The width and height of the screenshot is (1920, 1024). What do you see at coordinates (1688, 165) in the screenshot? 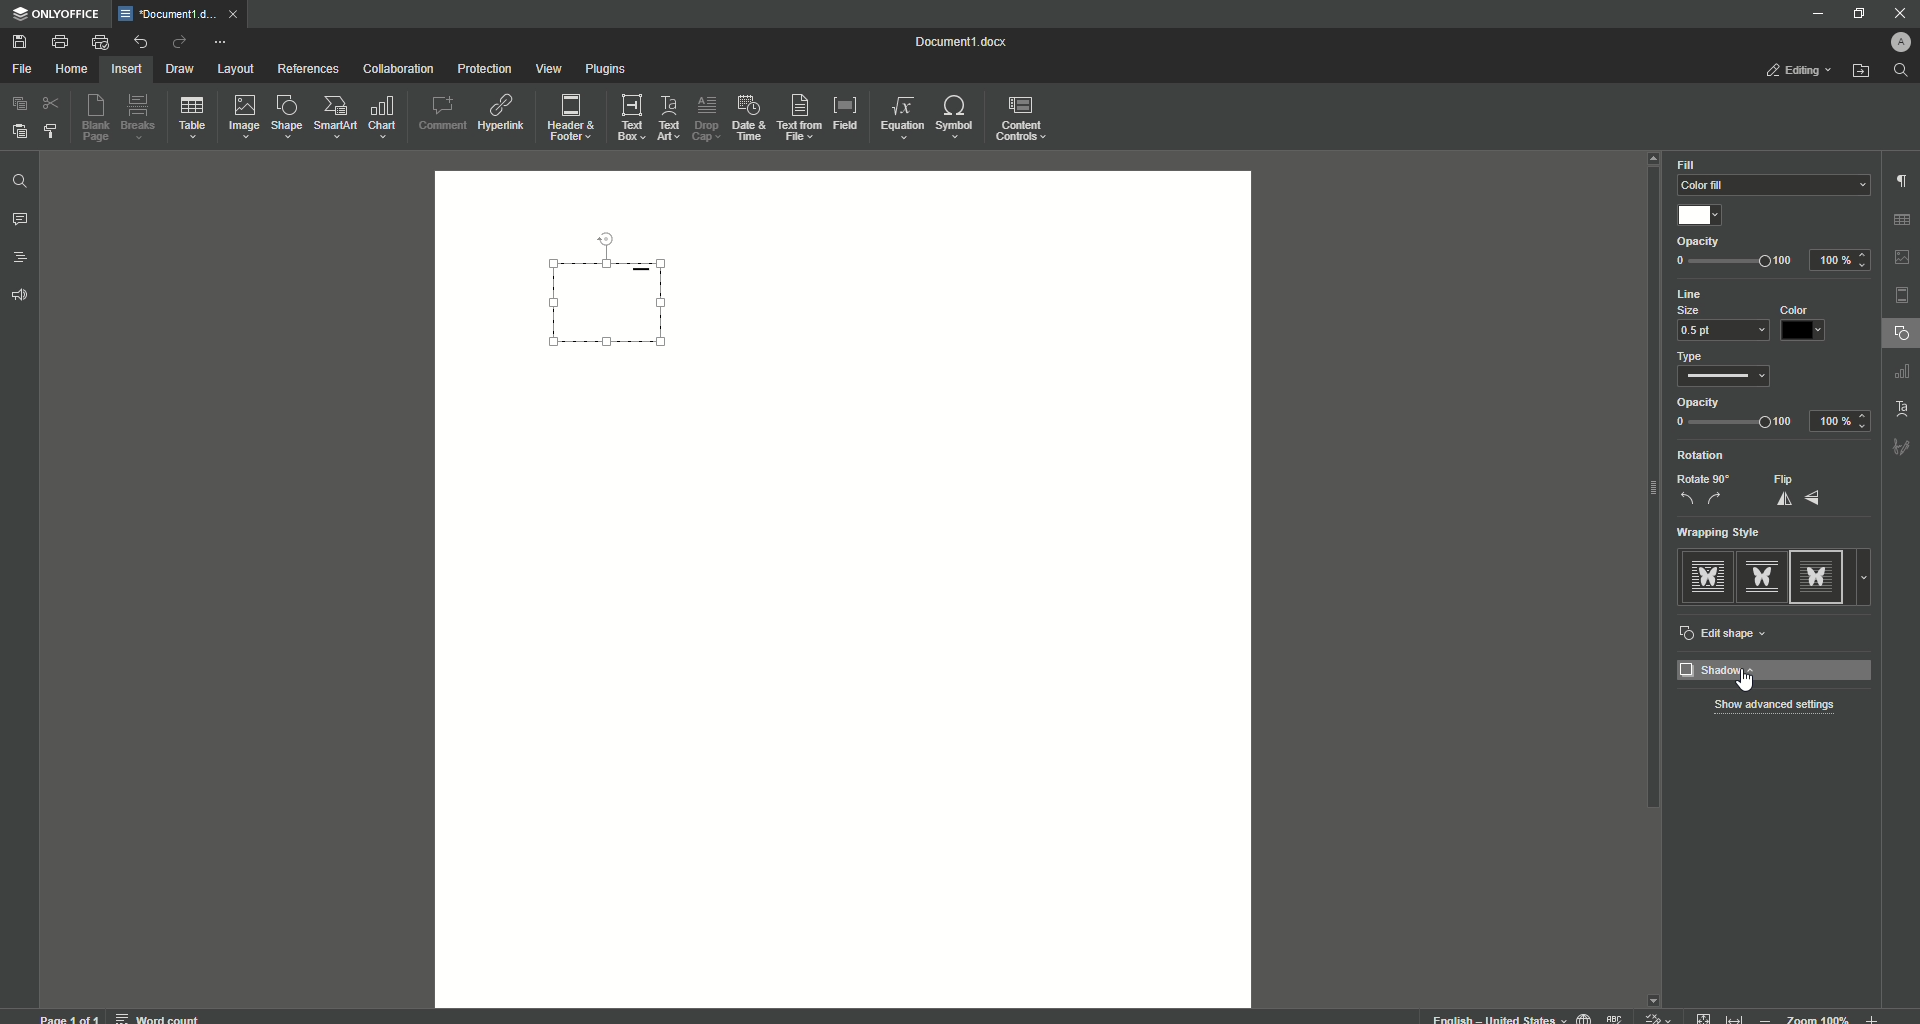
I see `Fill` at bounding box center [1688, 165].